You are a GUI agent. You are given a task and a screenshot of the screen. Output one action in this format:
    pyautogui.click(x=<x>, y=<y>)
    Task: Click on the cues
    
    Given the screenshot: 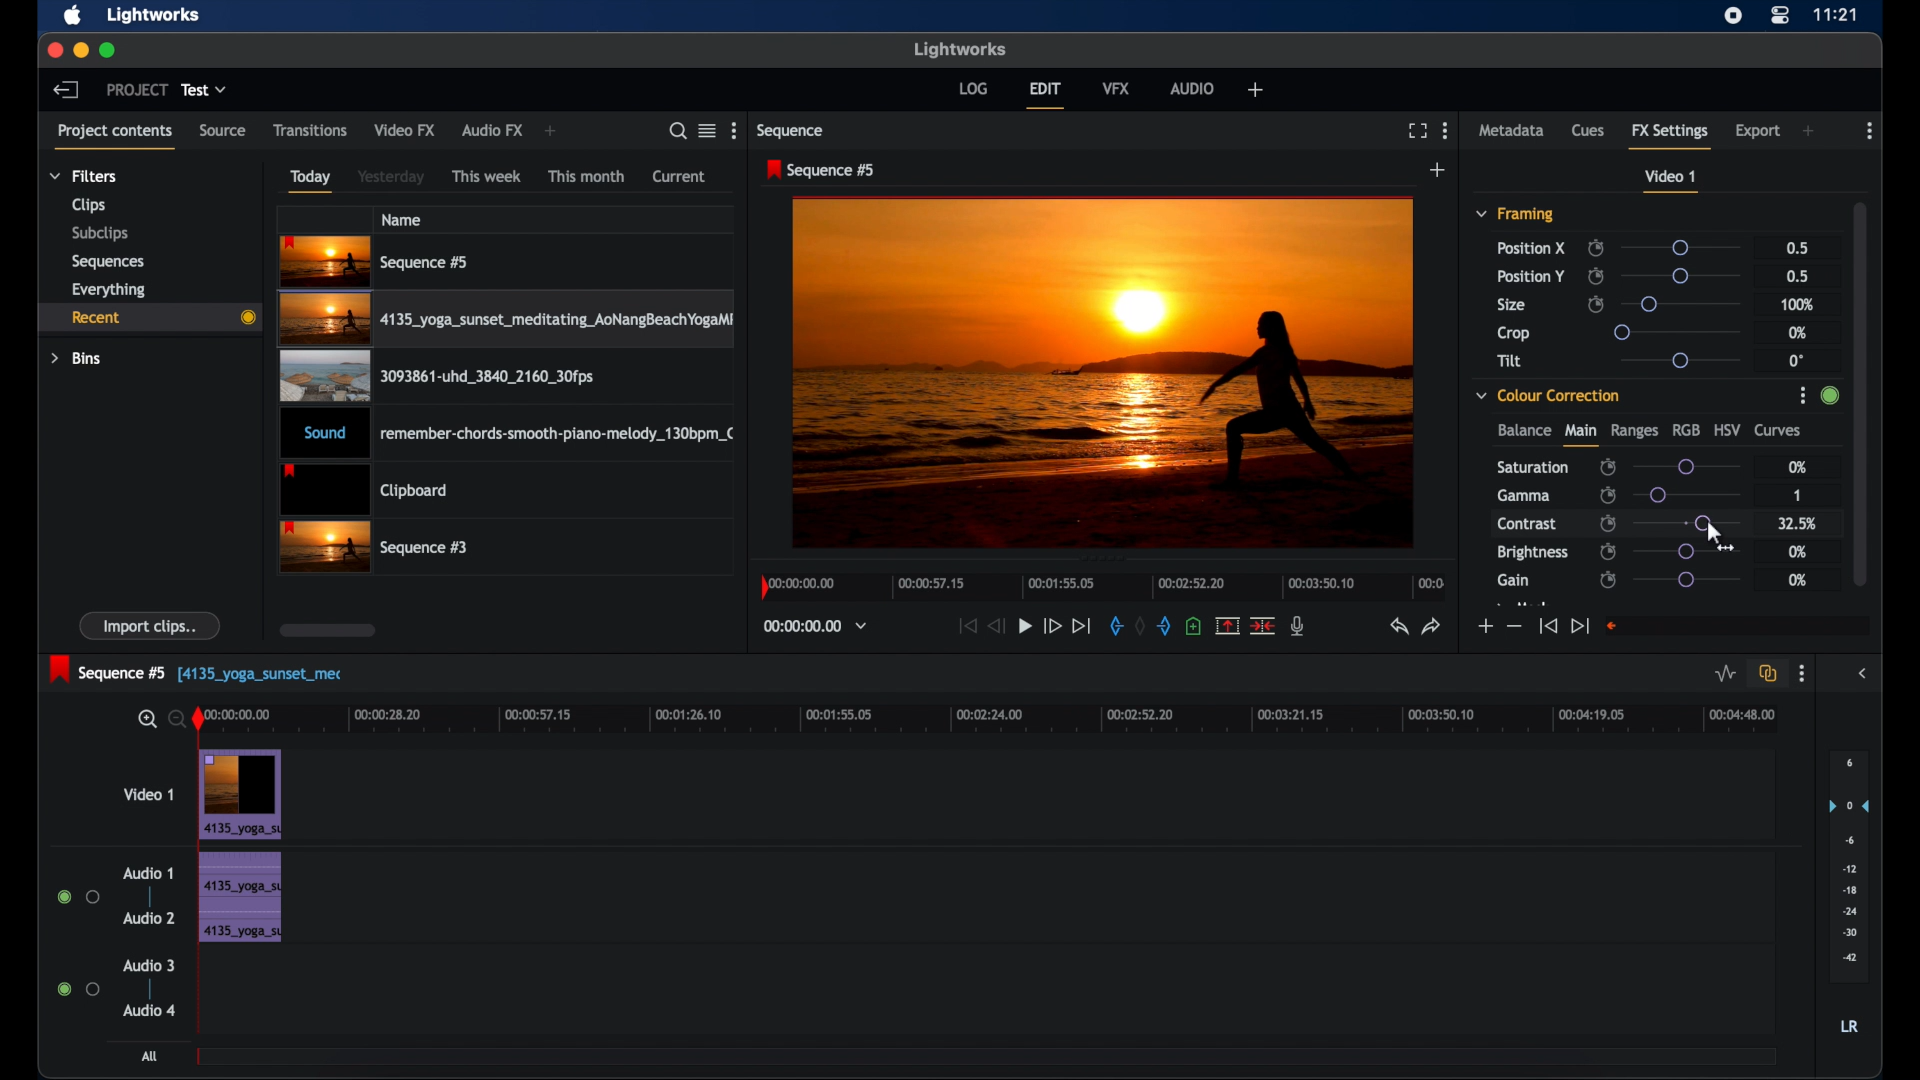 What is the action you would take?
    pyautogui.click(x=1588, y=135)
    